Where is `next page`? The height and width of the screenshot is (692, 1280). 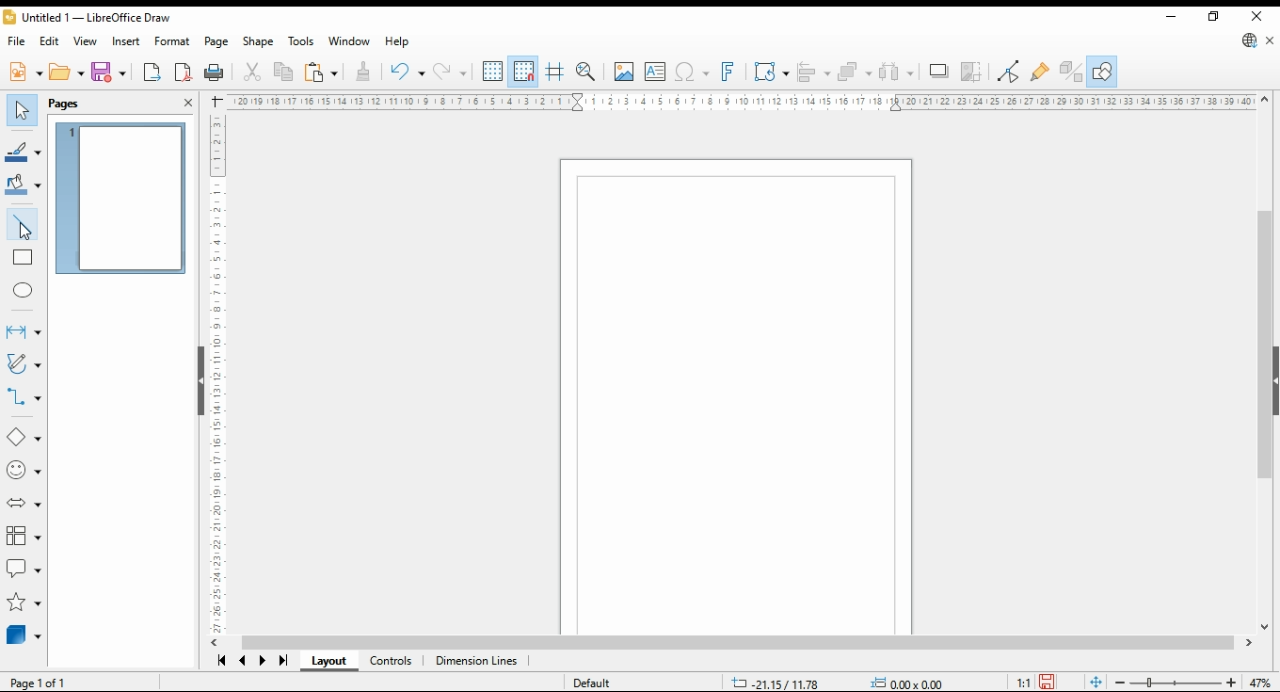 next page is located at coordinates (262, 662).